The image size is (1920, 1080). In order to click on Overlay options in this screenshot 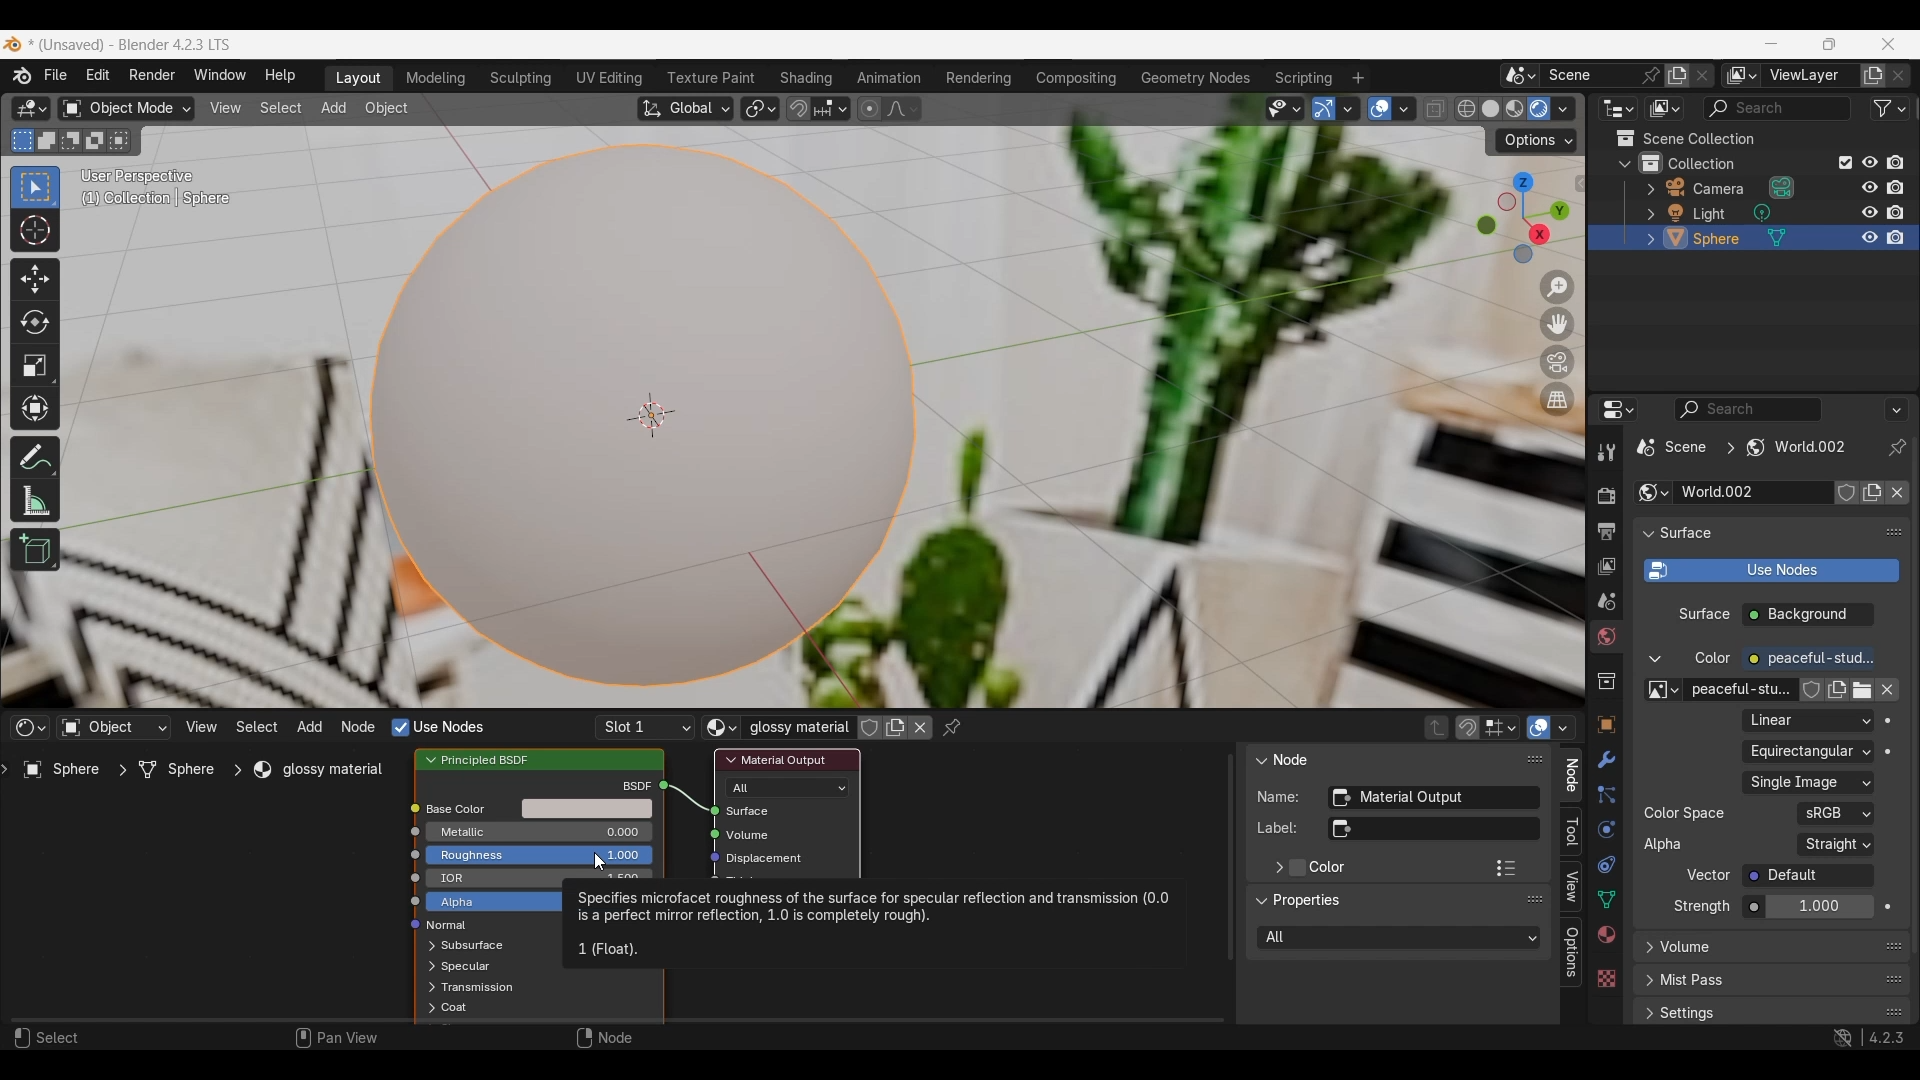, I will do `click(1404, 109)`.